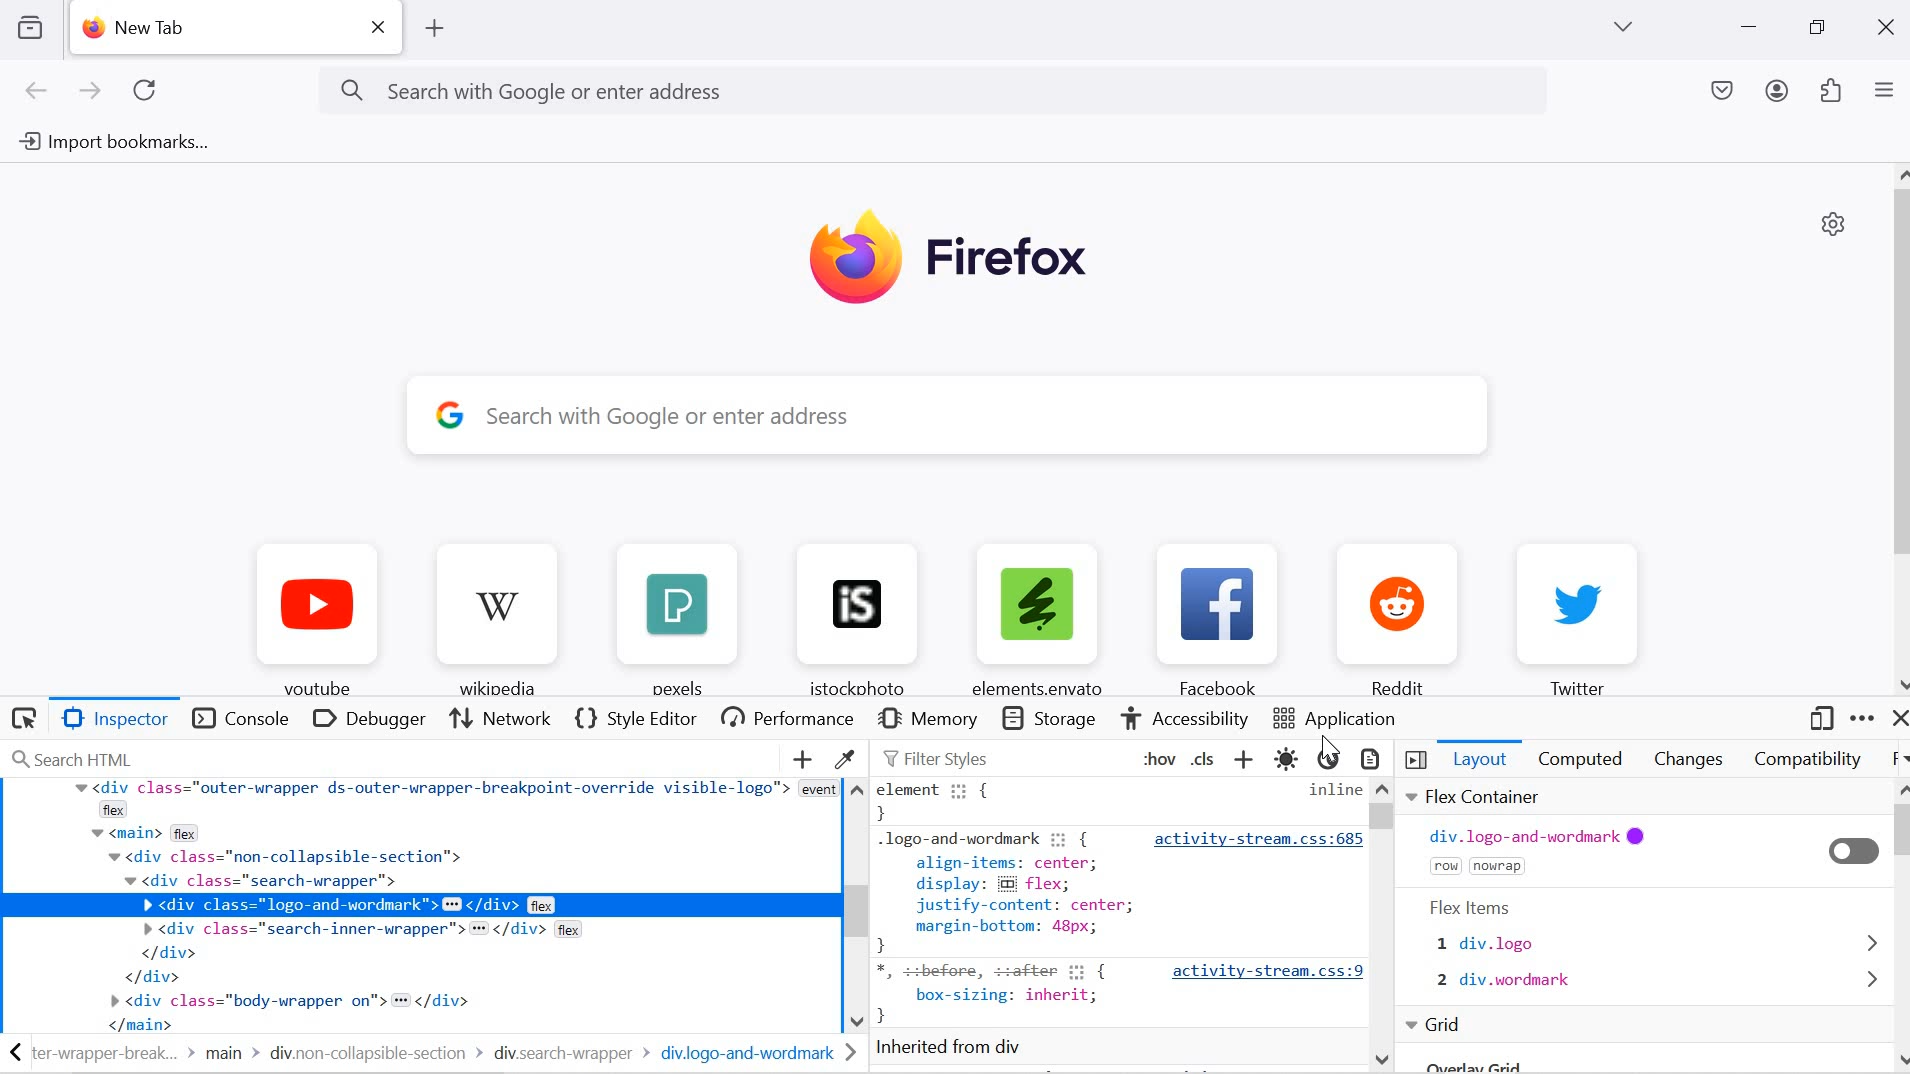 This screenshot has height=1074, width=1910. What do you see at coordinates (1336, 718) in the screenshot?
I see `application` at bounding box center [1336, 718].